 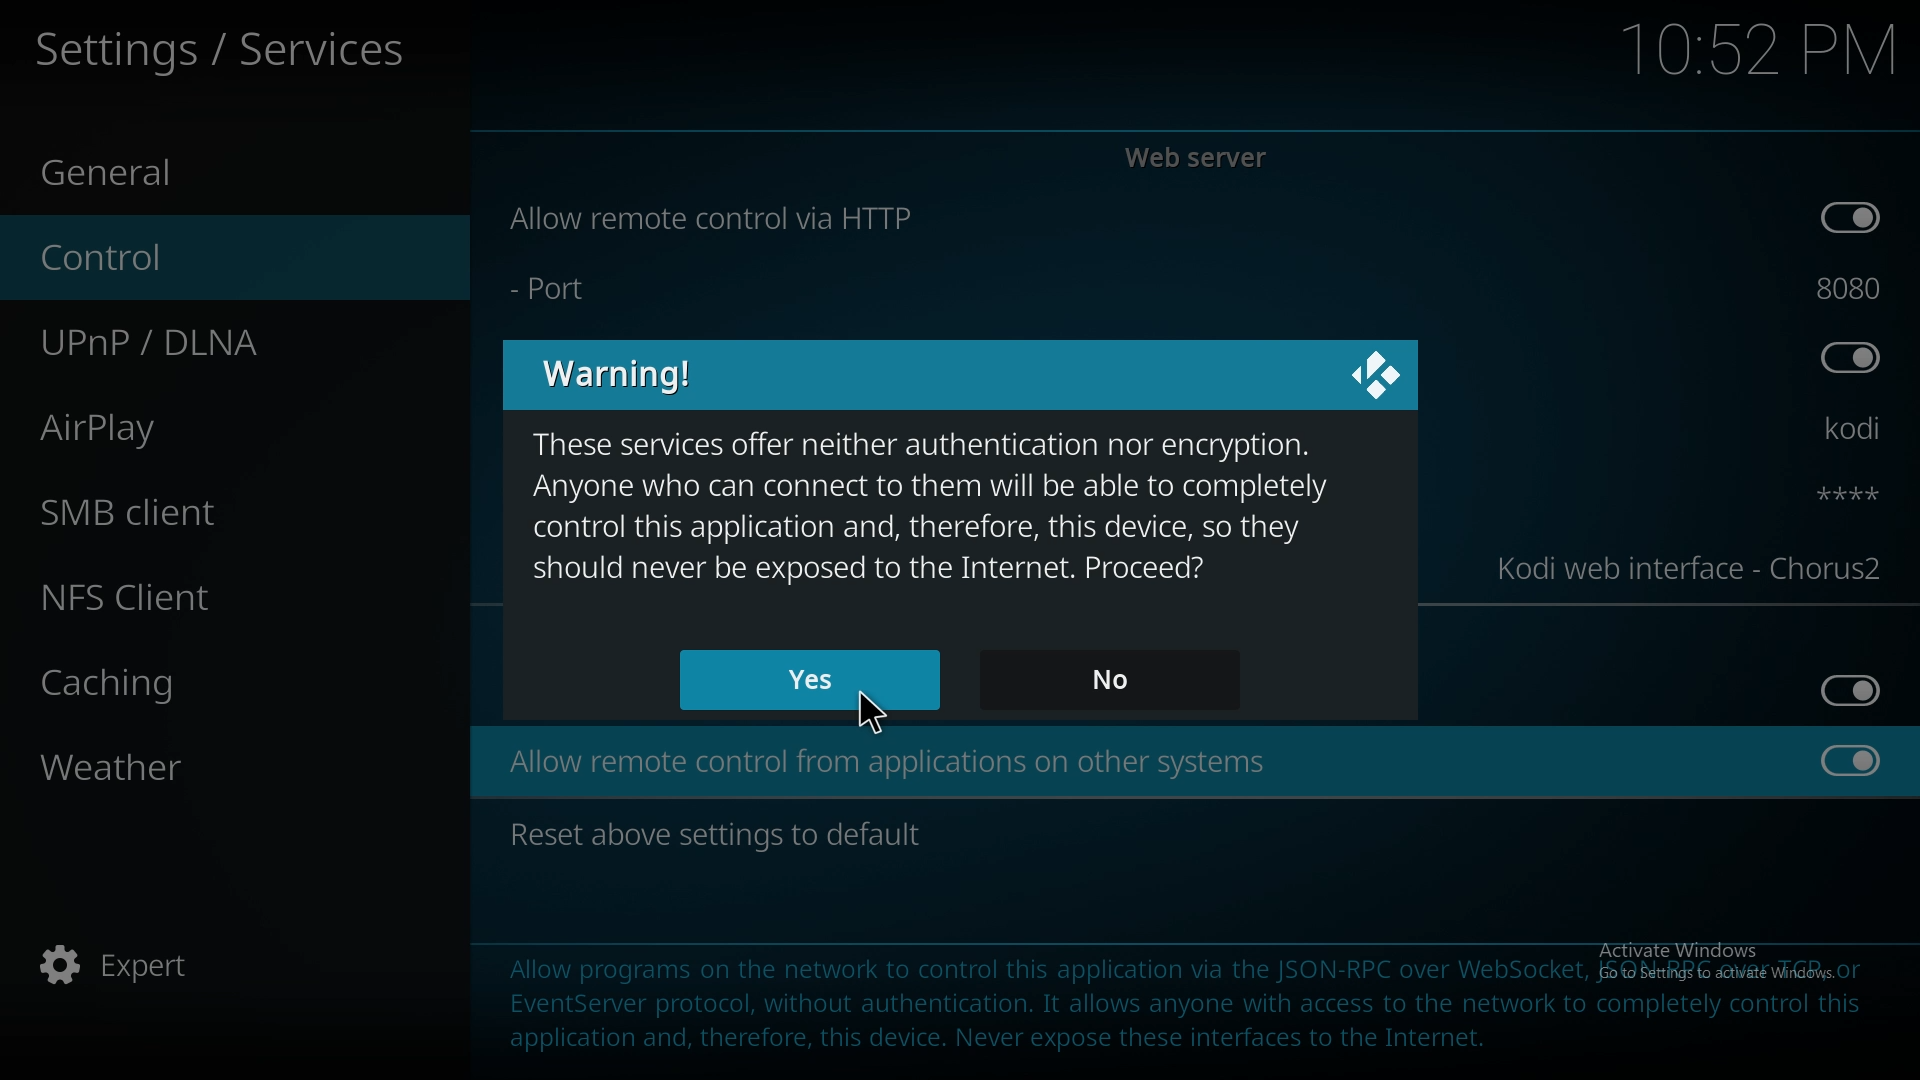 What do you see at coordinates (1118, 682) in the screenshot?
I see `no` at bounding box center [1118, 682].